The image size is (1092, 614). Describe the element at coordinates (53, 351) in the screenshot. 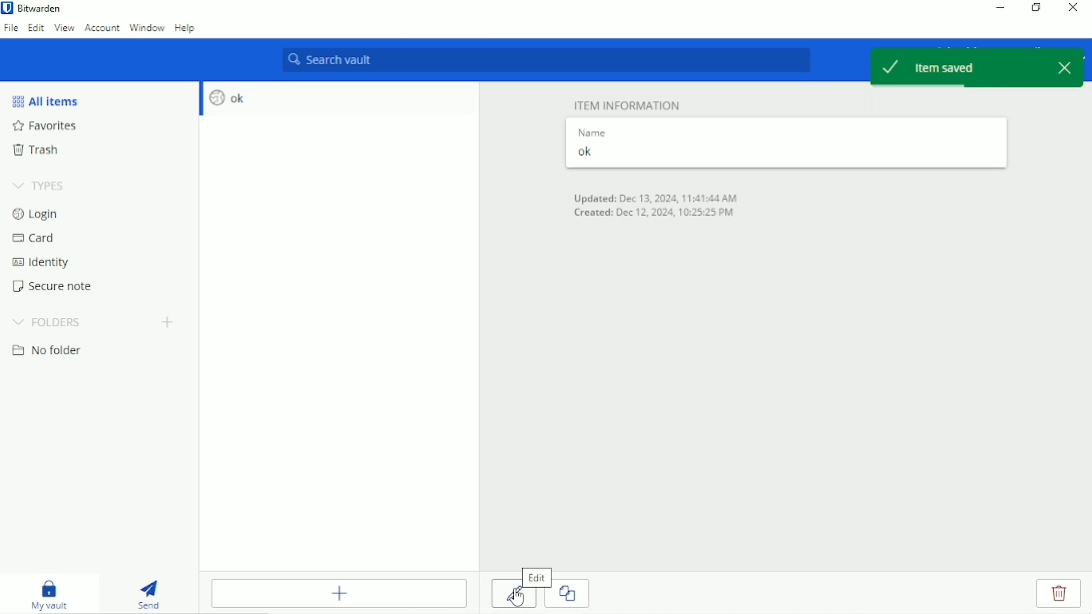

I see `No folder` at that location.